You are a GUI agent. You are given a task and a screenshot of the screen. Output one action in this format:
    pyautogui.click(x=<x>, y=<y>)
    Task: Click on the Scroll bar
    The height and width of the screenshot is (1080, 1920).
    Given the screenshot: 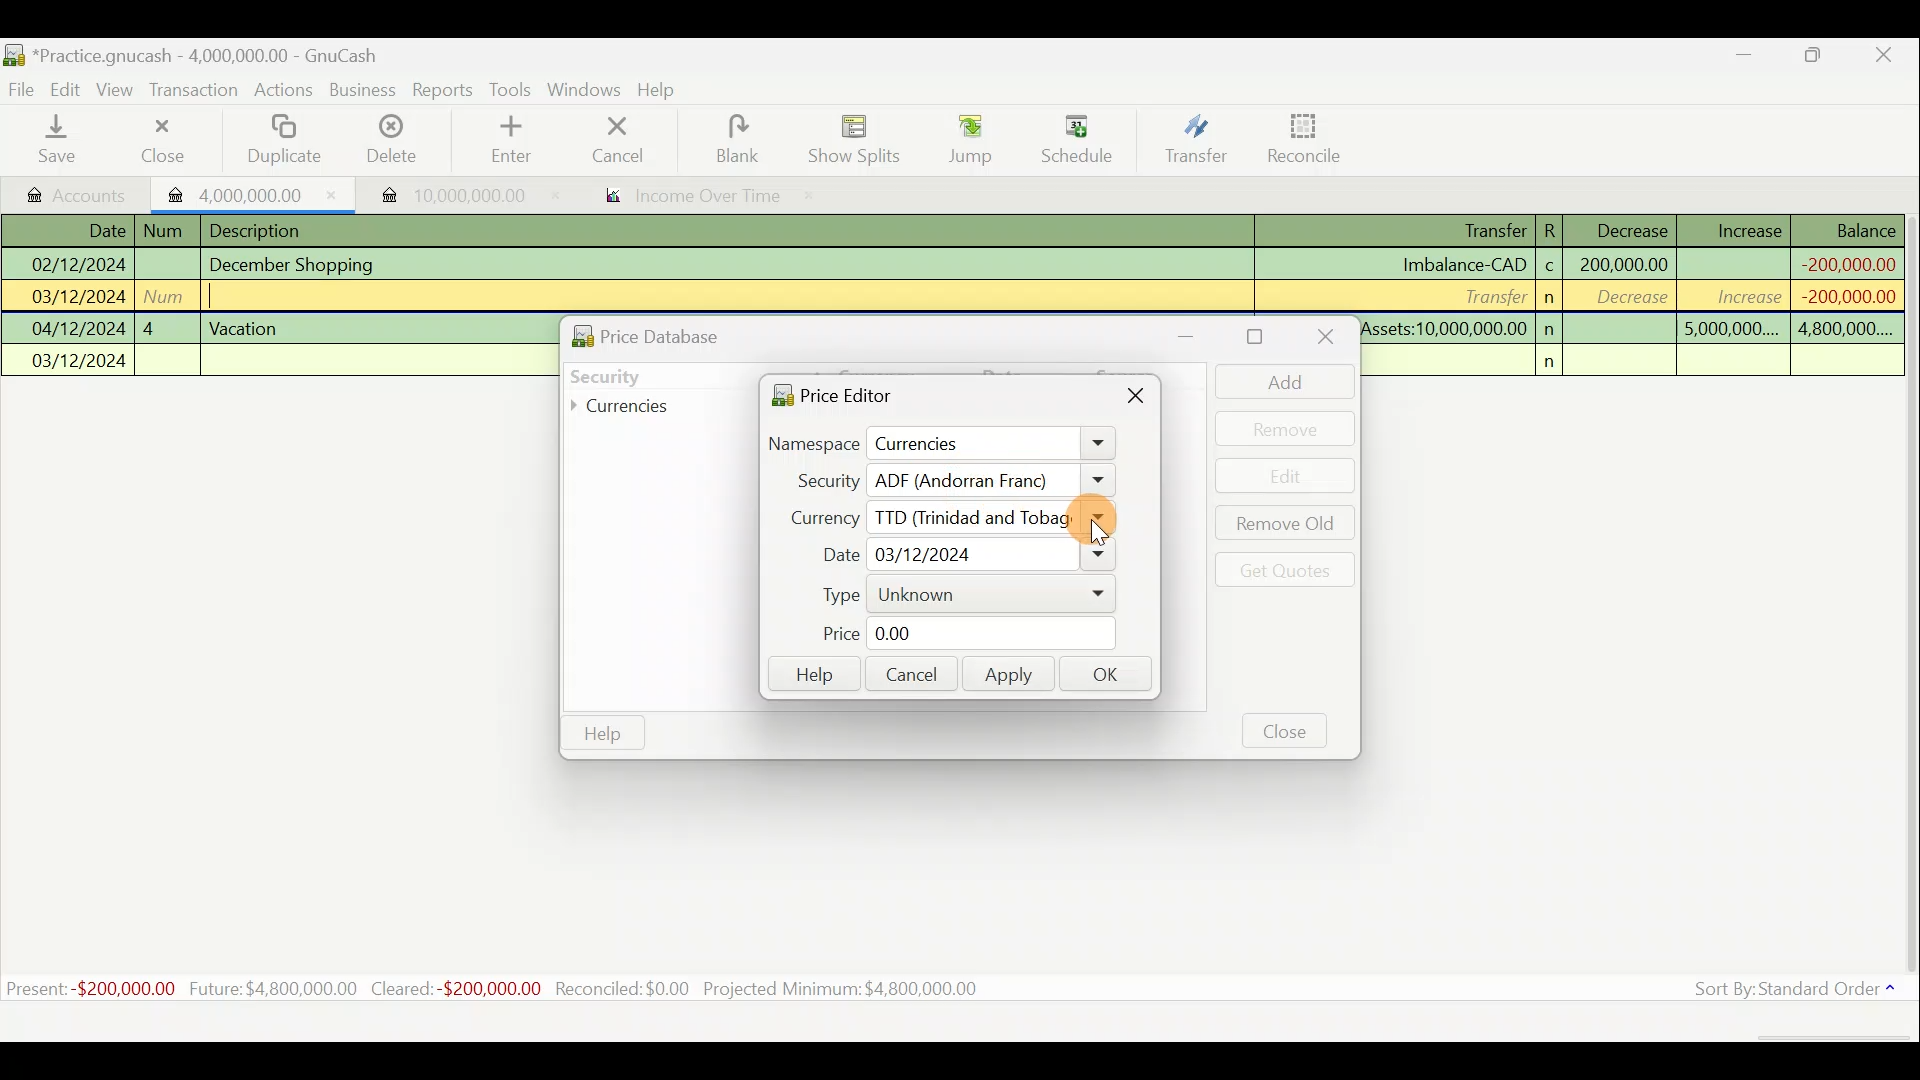 What is the action you would take?
    pyautogui.click(x=1908, y=599)
    